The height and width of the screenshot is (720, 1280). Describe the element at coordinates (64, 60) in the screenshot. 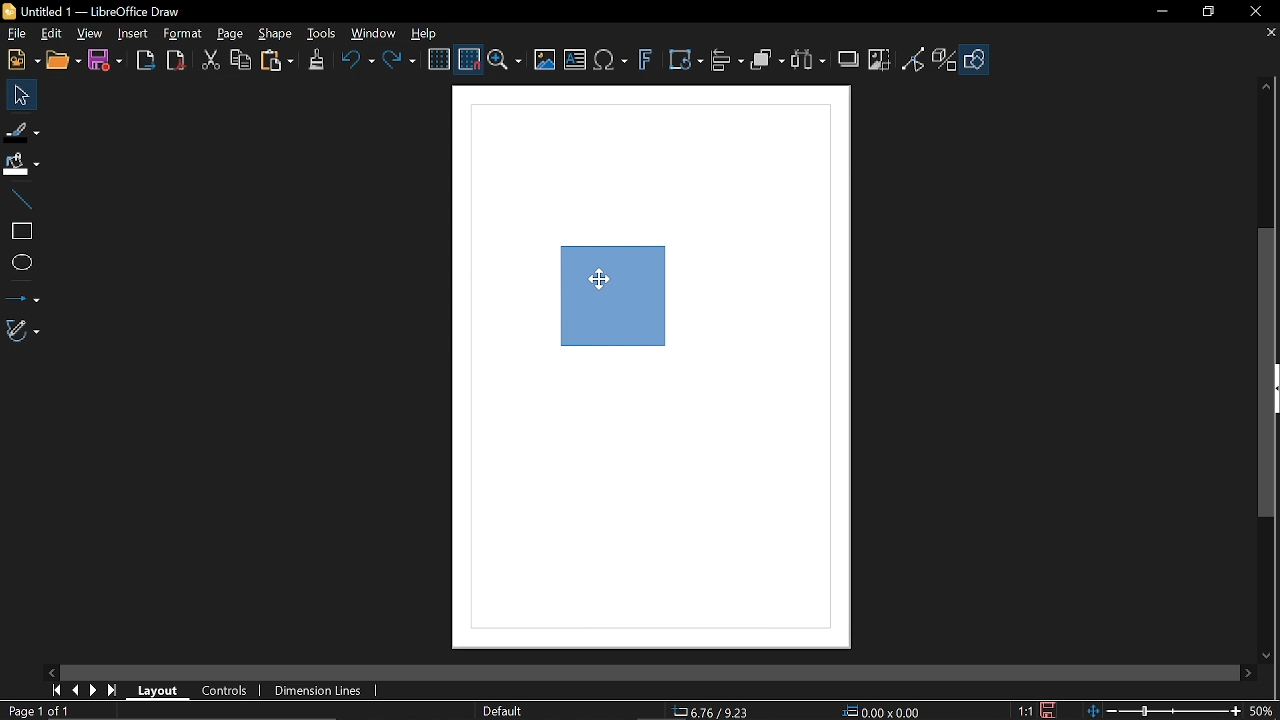

I see `Open` at that location.